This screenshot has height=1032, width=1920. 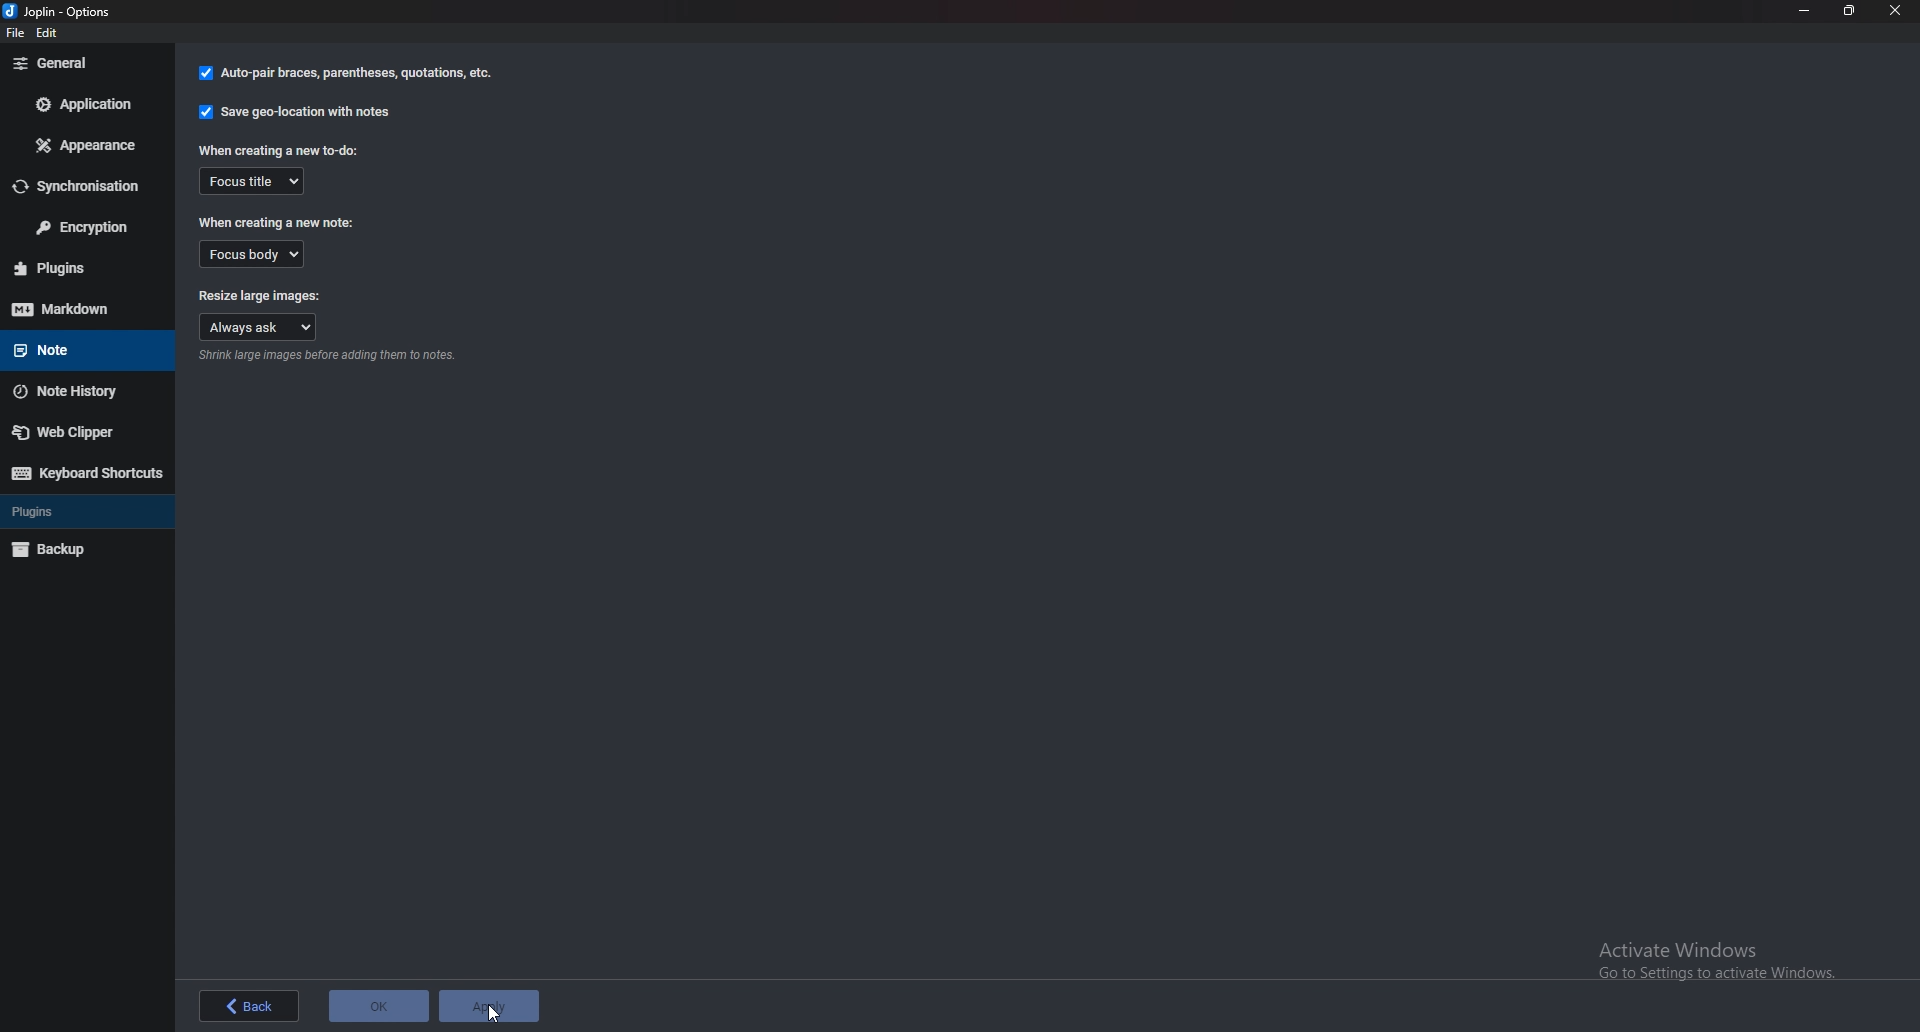 What do you see at coordinates (260, 294) in the screenshot?
I see `Resize large images` at bounding box center [260, 294].